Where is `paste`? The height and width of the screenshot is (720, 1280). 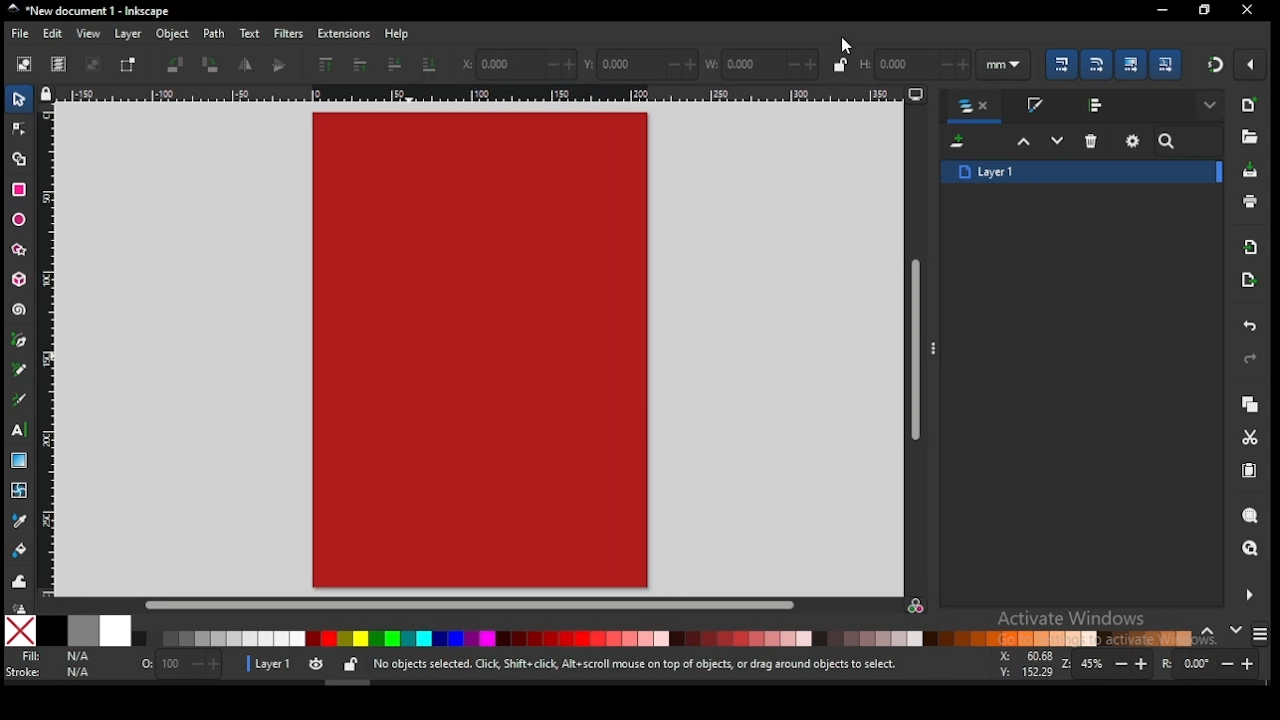 paste is located at coordinates (1253, 473).